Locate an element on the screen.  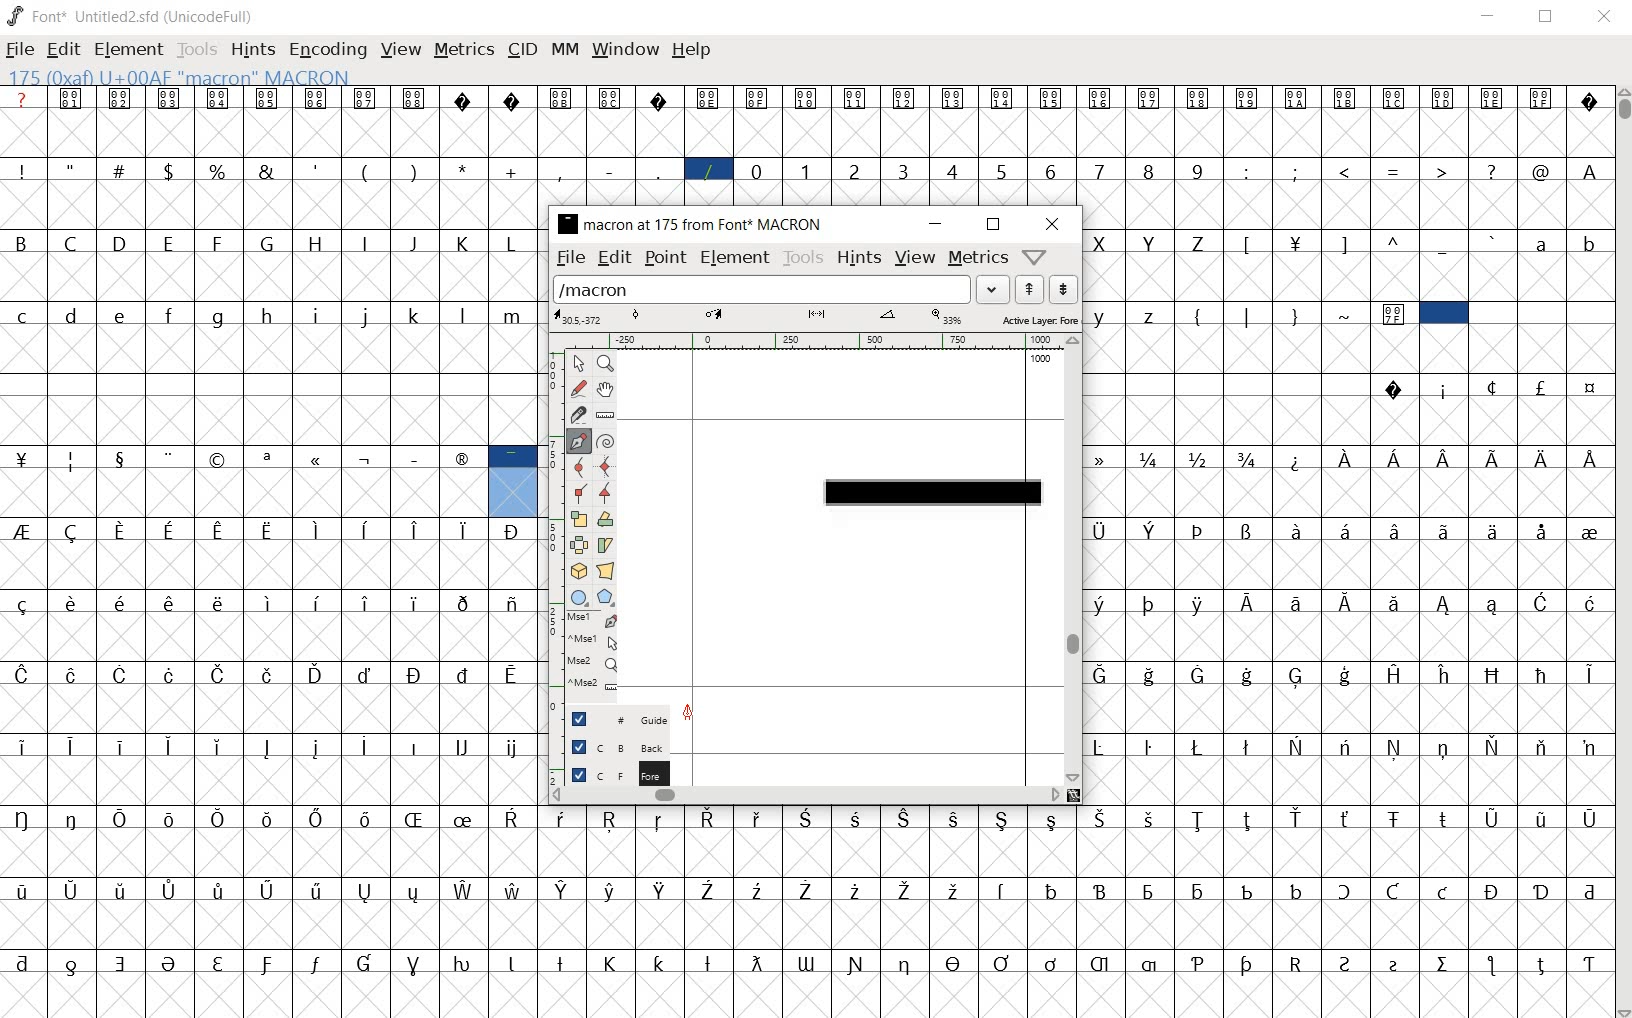
/ is located at coordinates (708, 169).